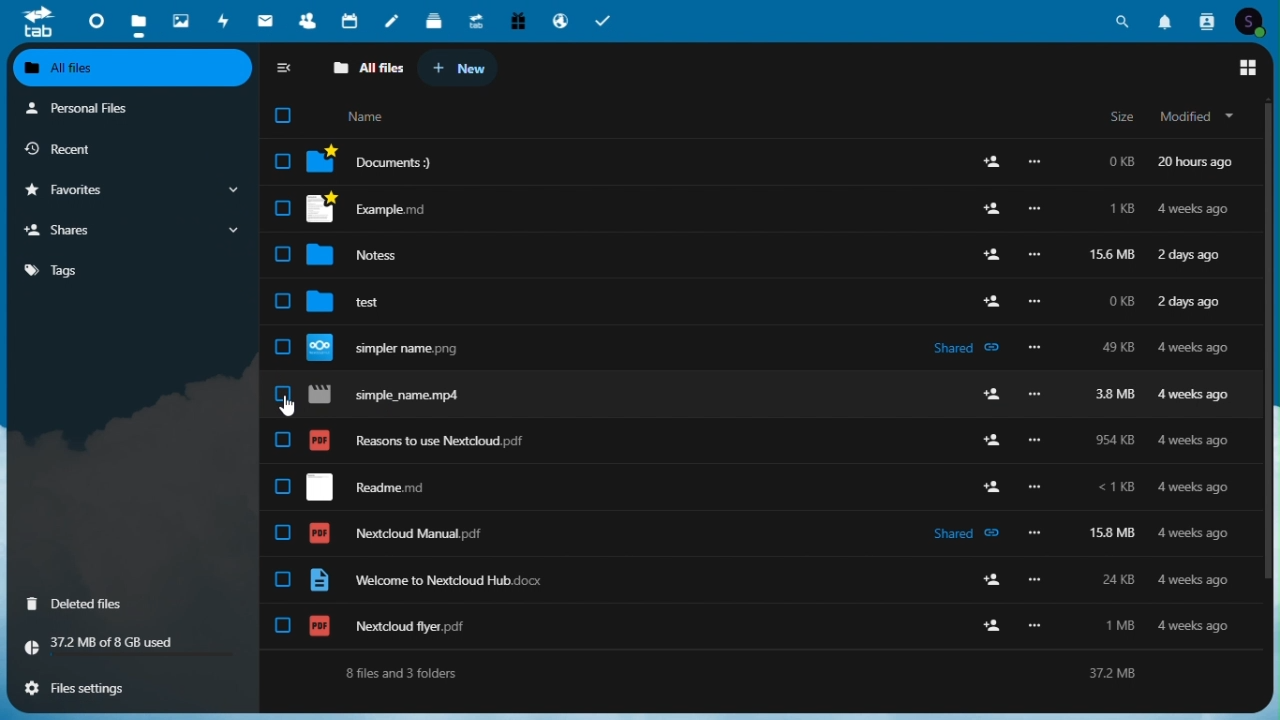 The width and height of the screenshot is (1280, 720). What do you see at coordinates (87, 688) in the screenshot?
I see `File settings` at bounding box center [87, 688].